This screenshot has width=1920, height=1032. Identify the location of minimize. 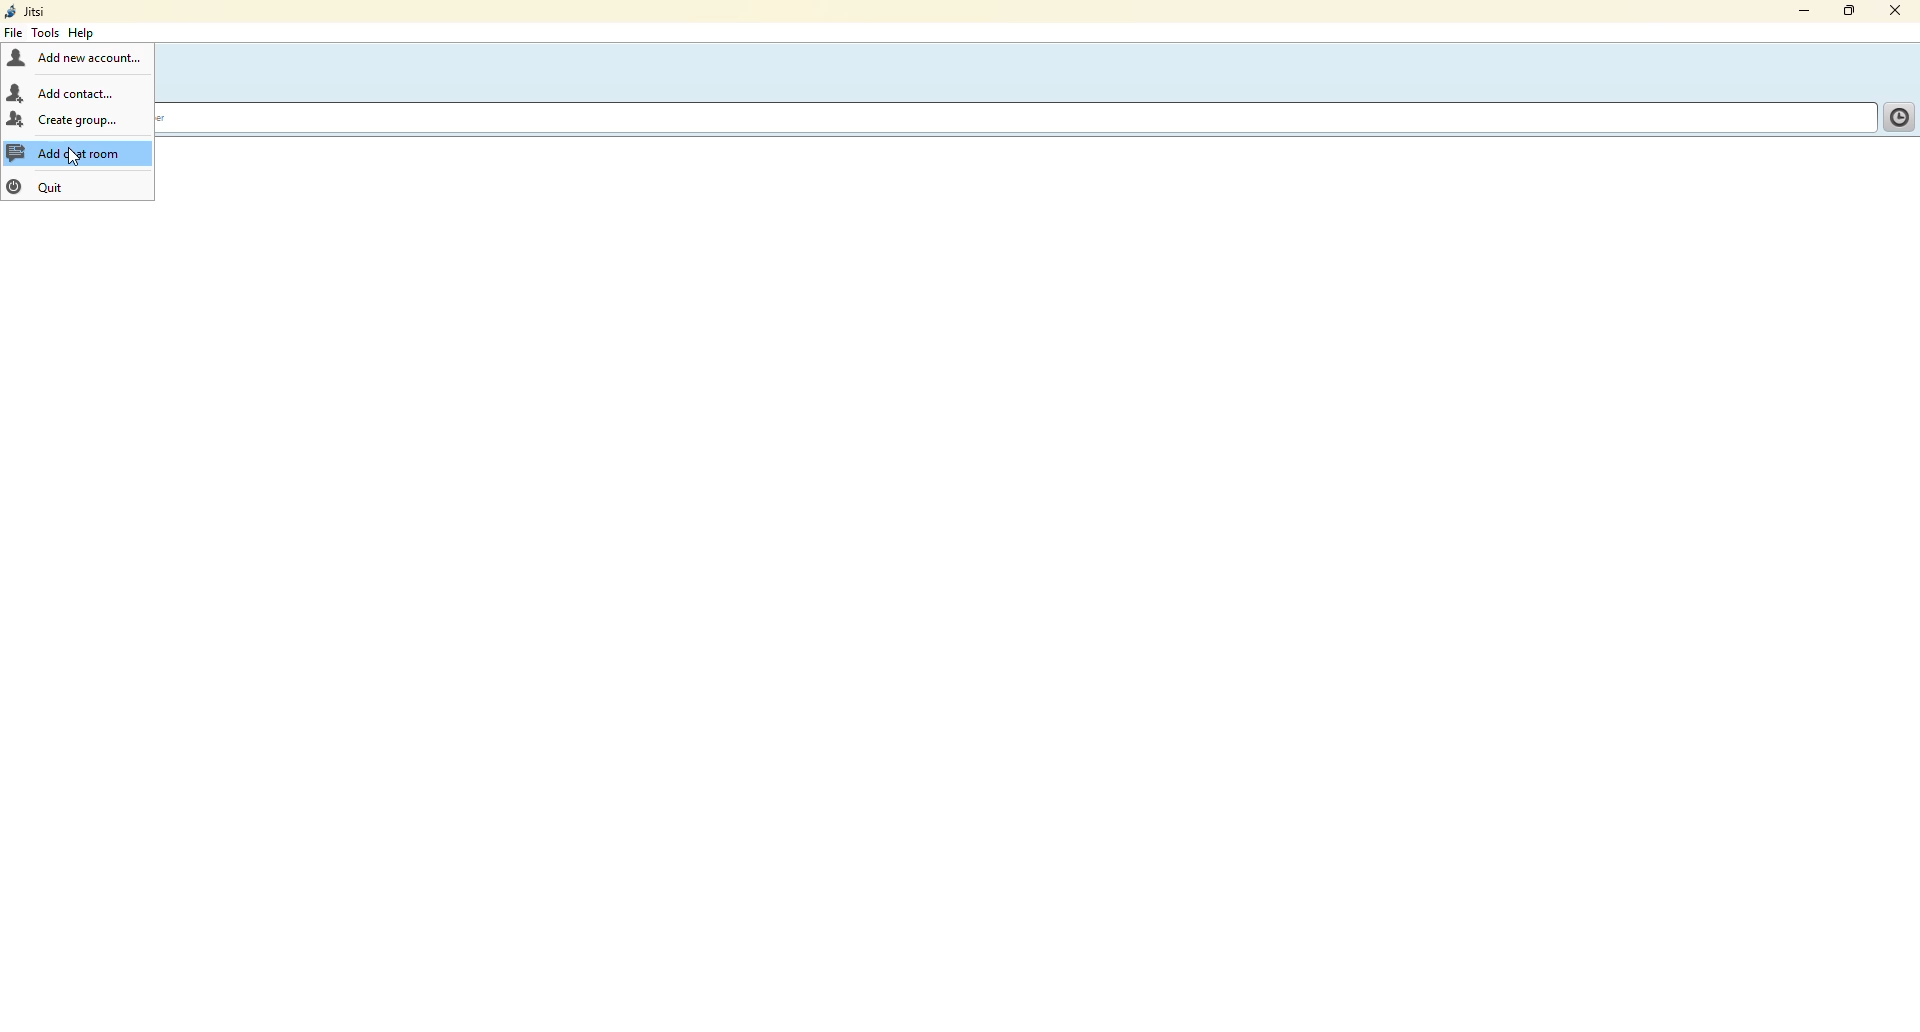
(1796, 13).